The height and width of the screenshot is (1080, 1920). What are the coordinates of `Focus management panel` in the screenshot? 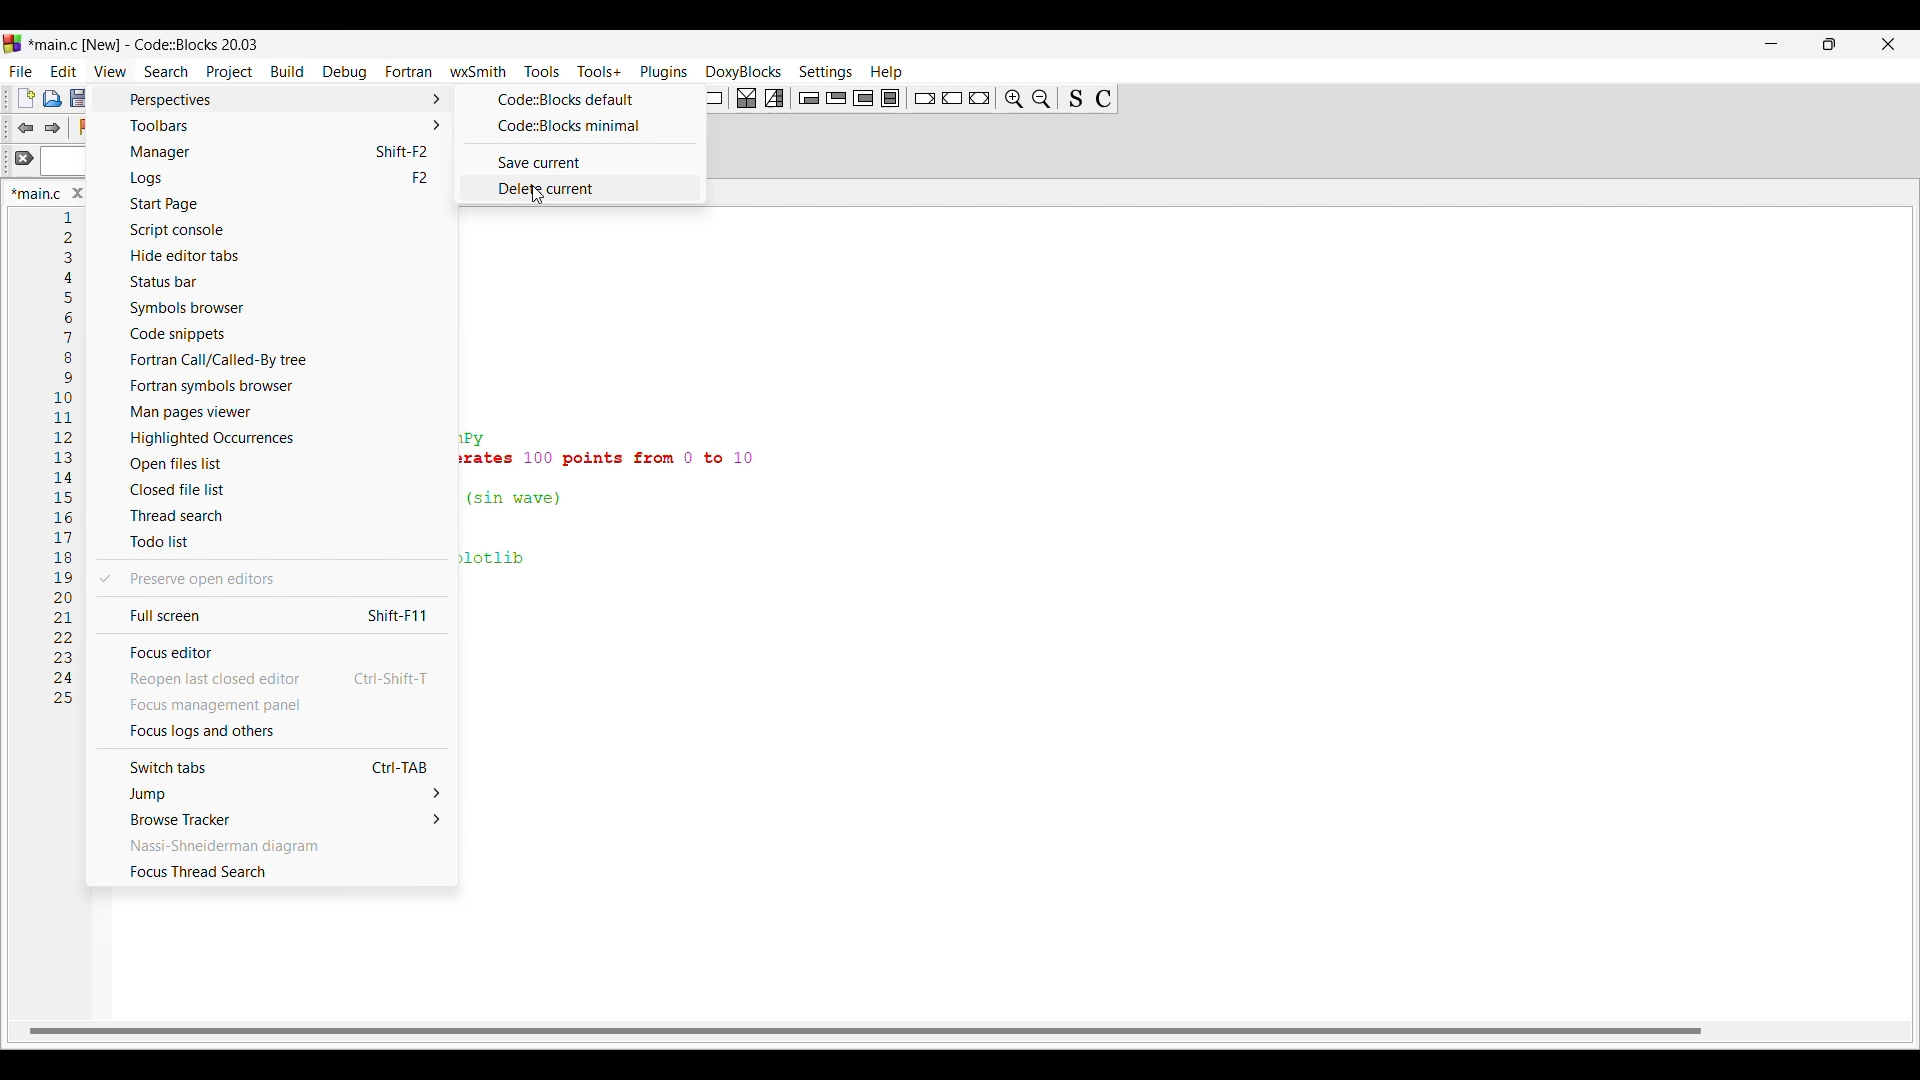 It's located at (271, 704).